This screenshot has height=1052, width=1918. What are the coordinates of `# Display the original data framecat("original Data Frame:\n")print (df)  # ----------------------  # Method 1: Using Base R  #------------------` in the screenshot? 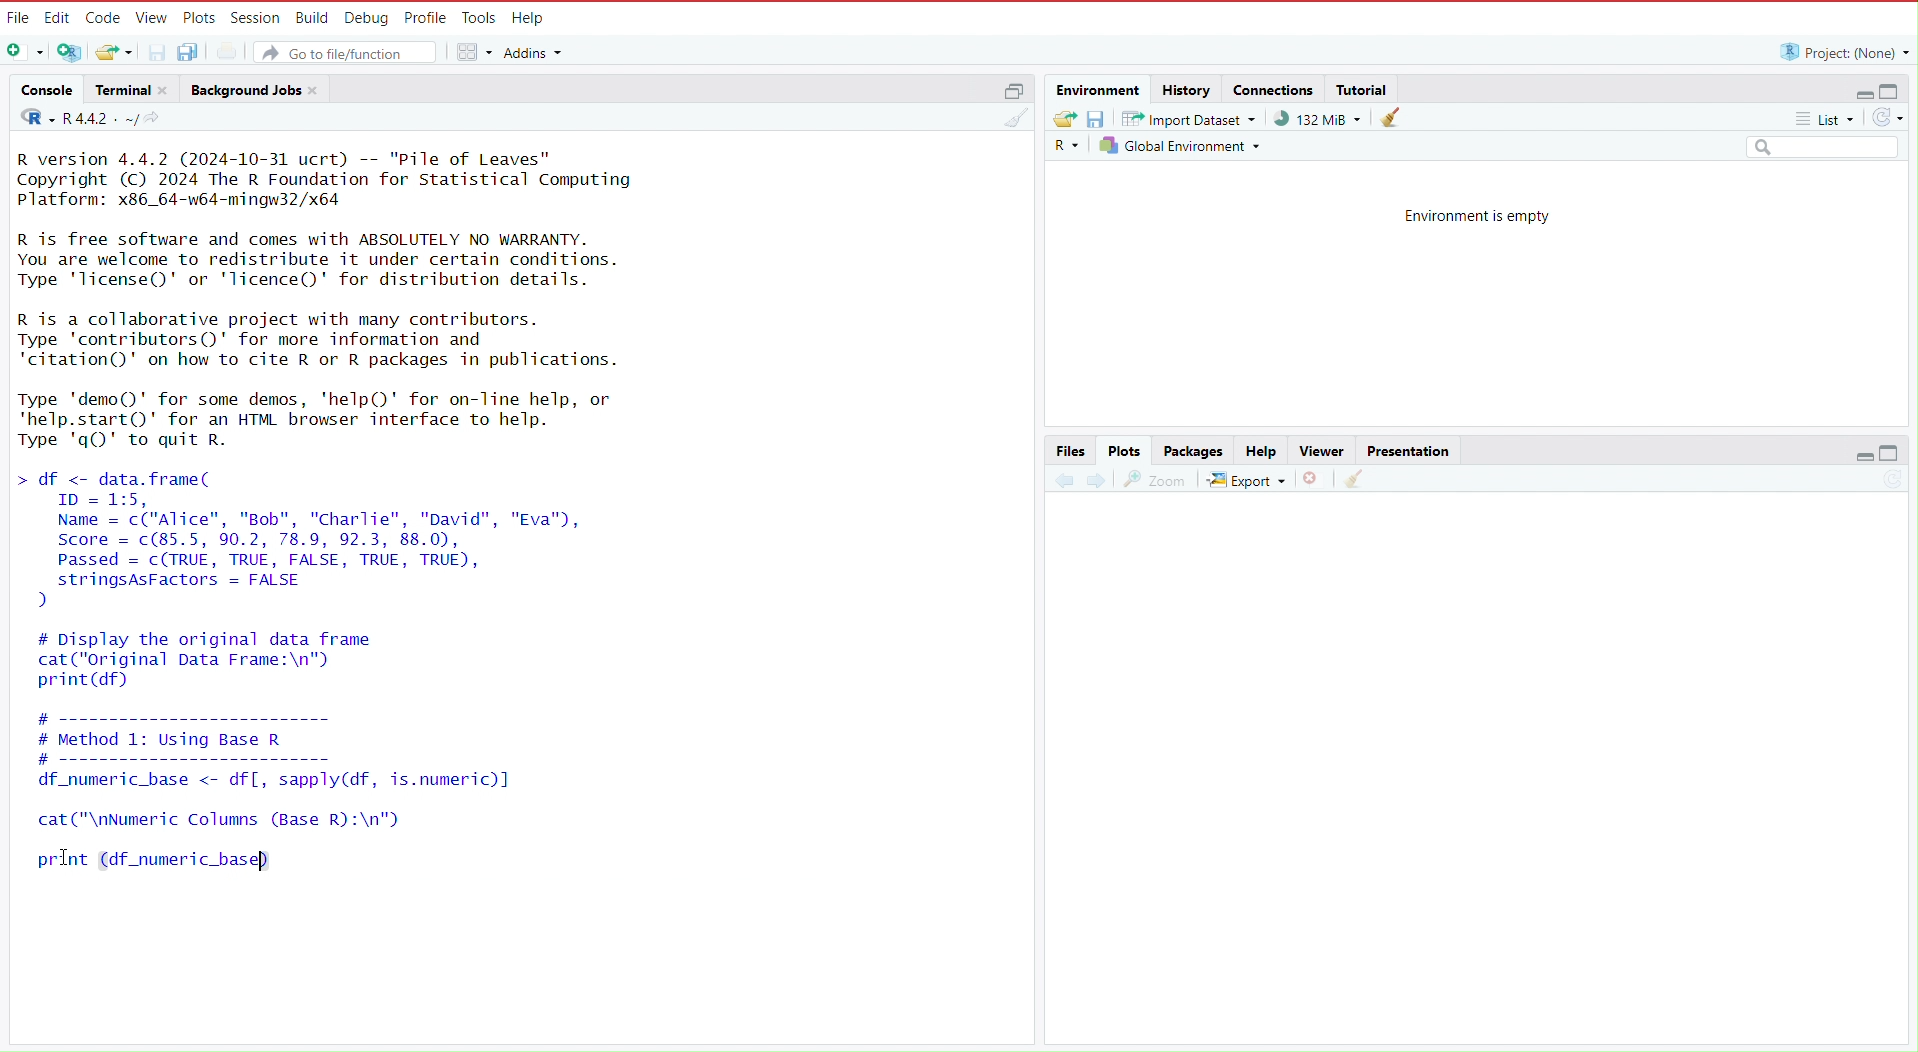 It's located at (327, 697).